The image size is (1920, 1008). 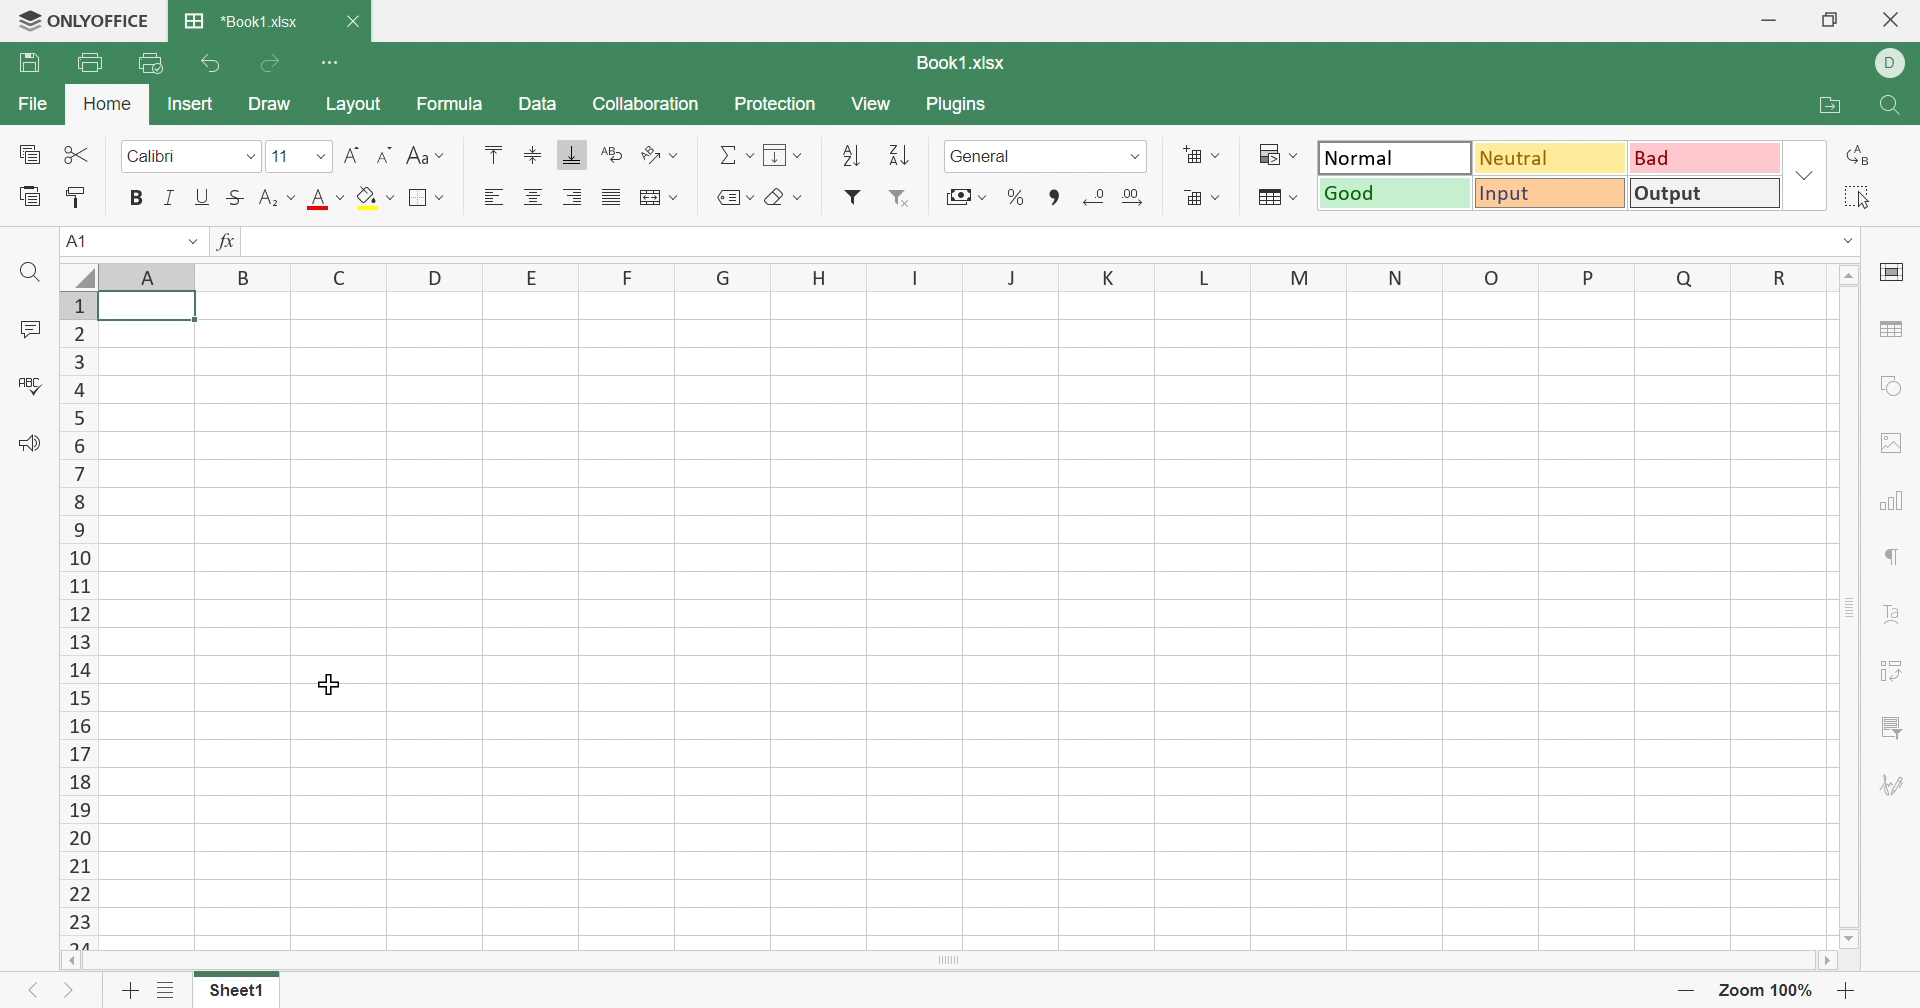 I want to click on Customize Quick access toolbar, so click(x=335, y=62).